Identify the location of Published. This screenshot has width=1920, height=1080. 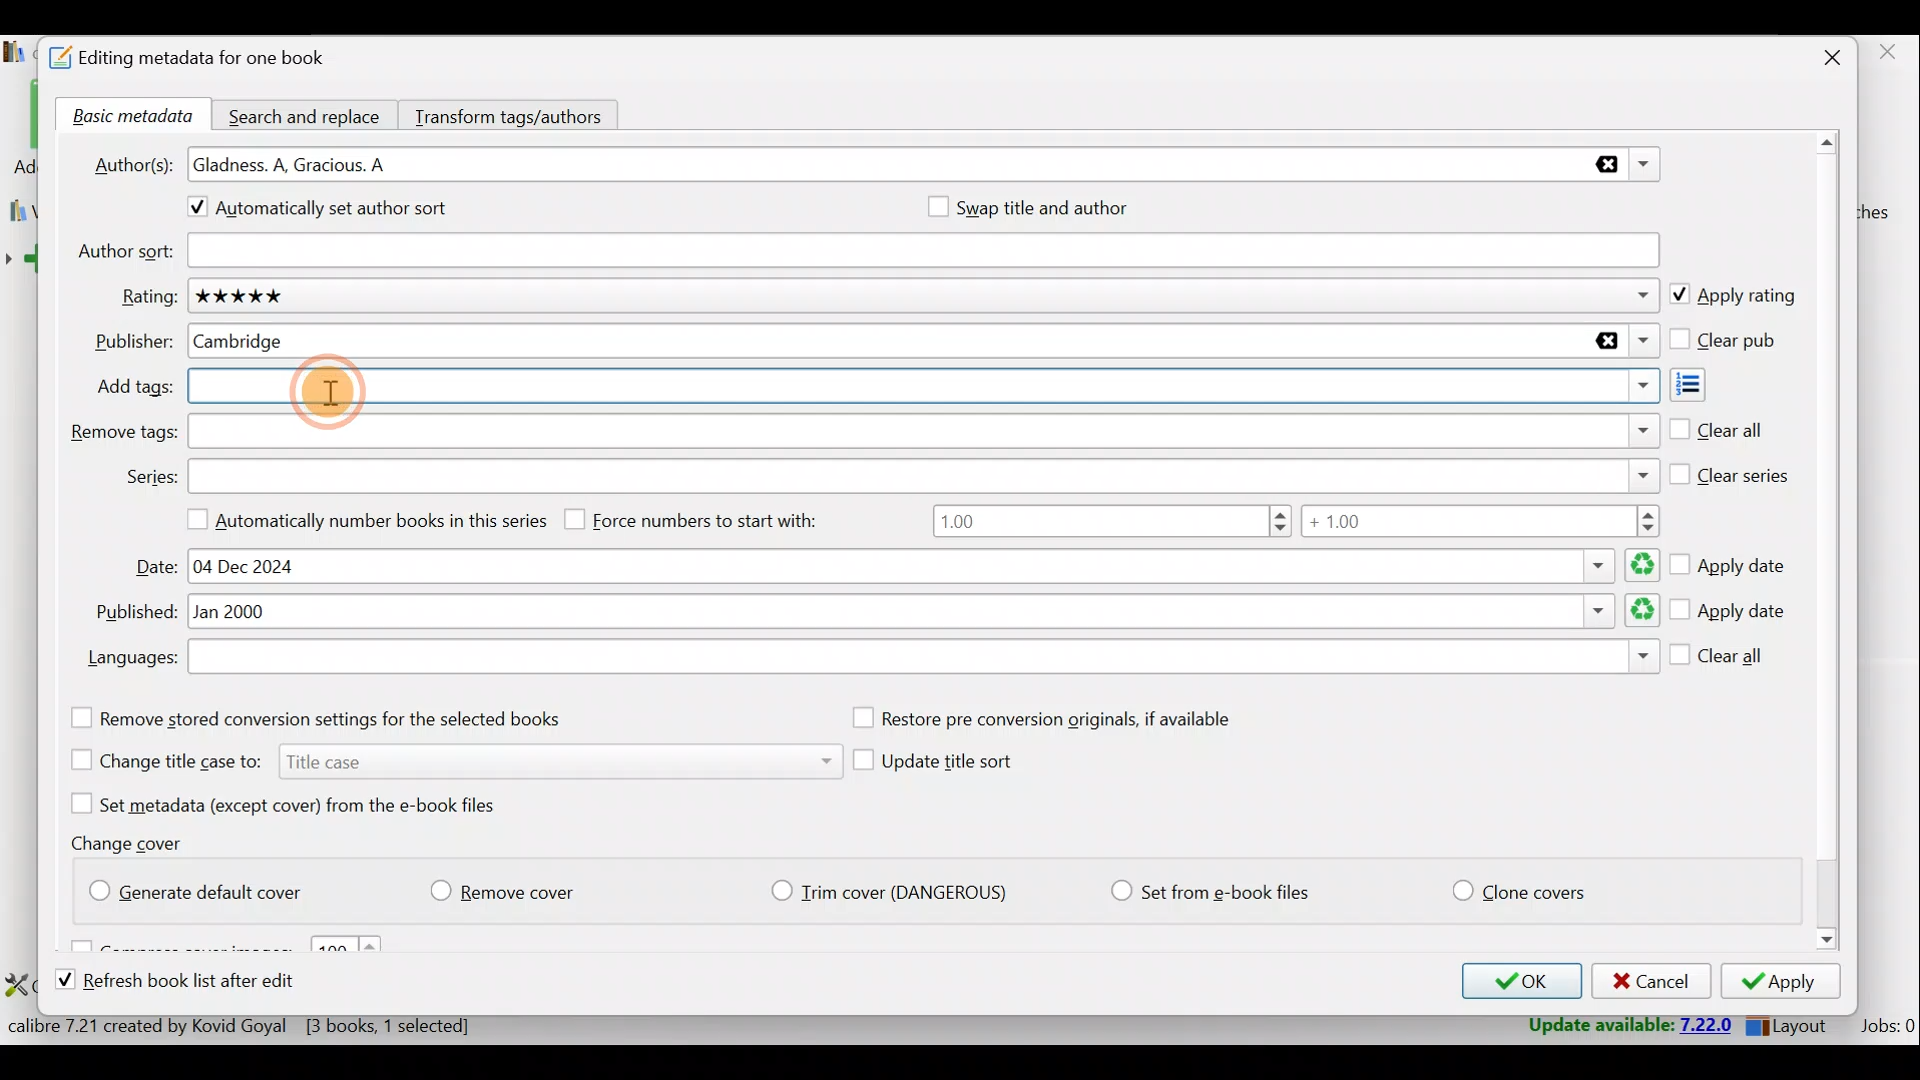
(925, 613).